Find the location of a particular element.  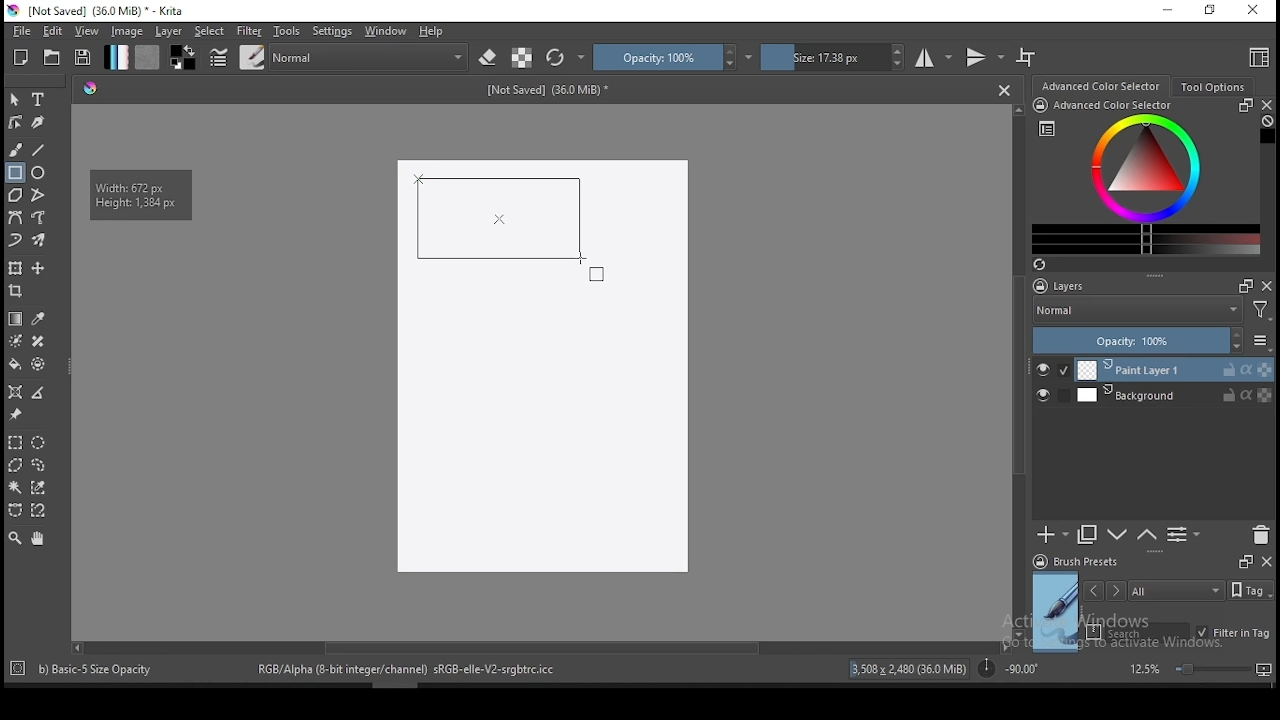

crop tool is located at coordinates (18, 293).